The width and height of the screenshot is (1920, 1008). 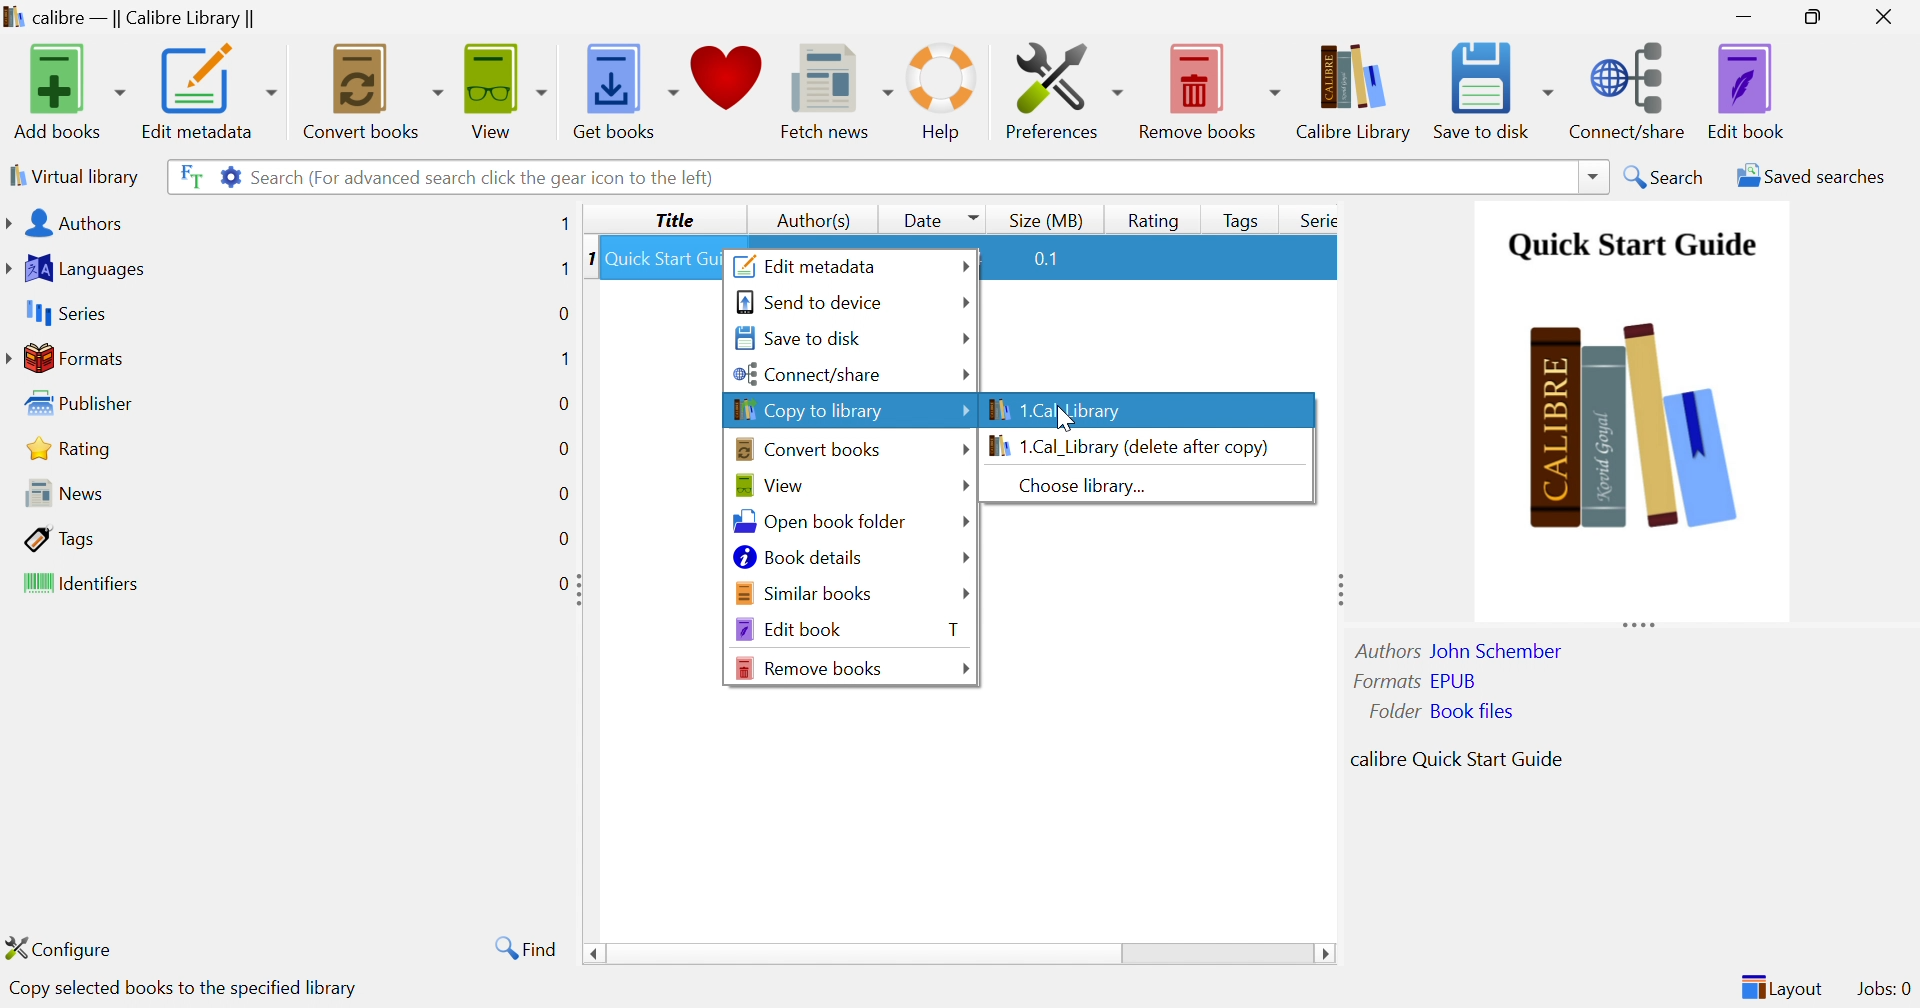 I want to click on Expand, so click(x=1339, y=586).